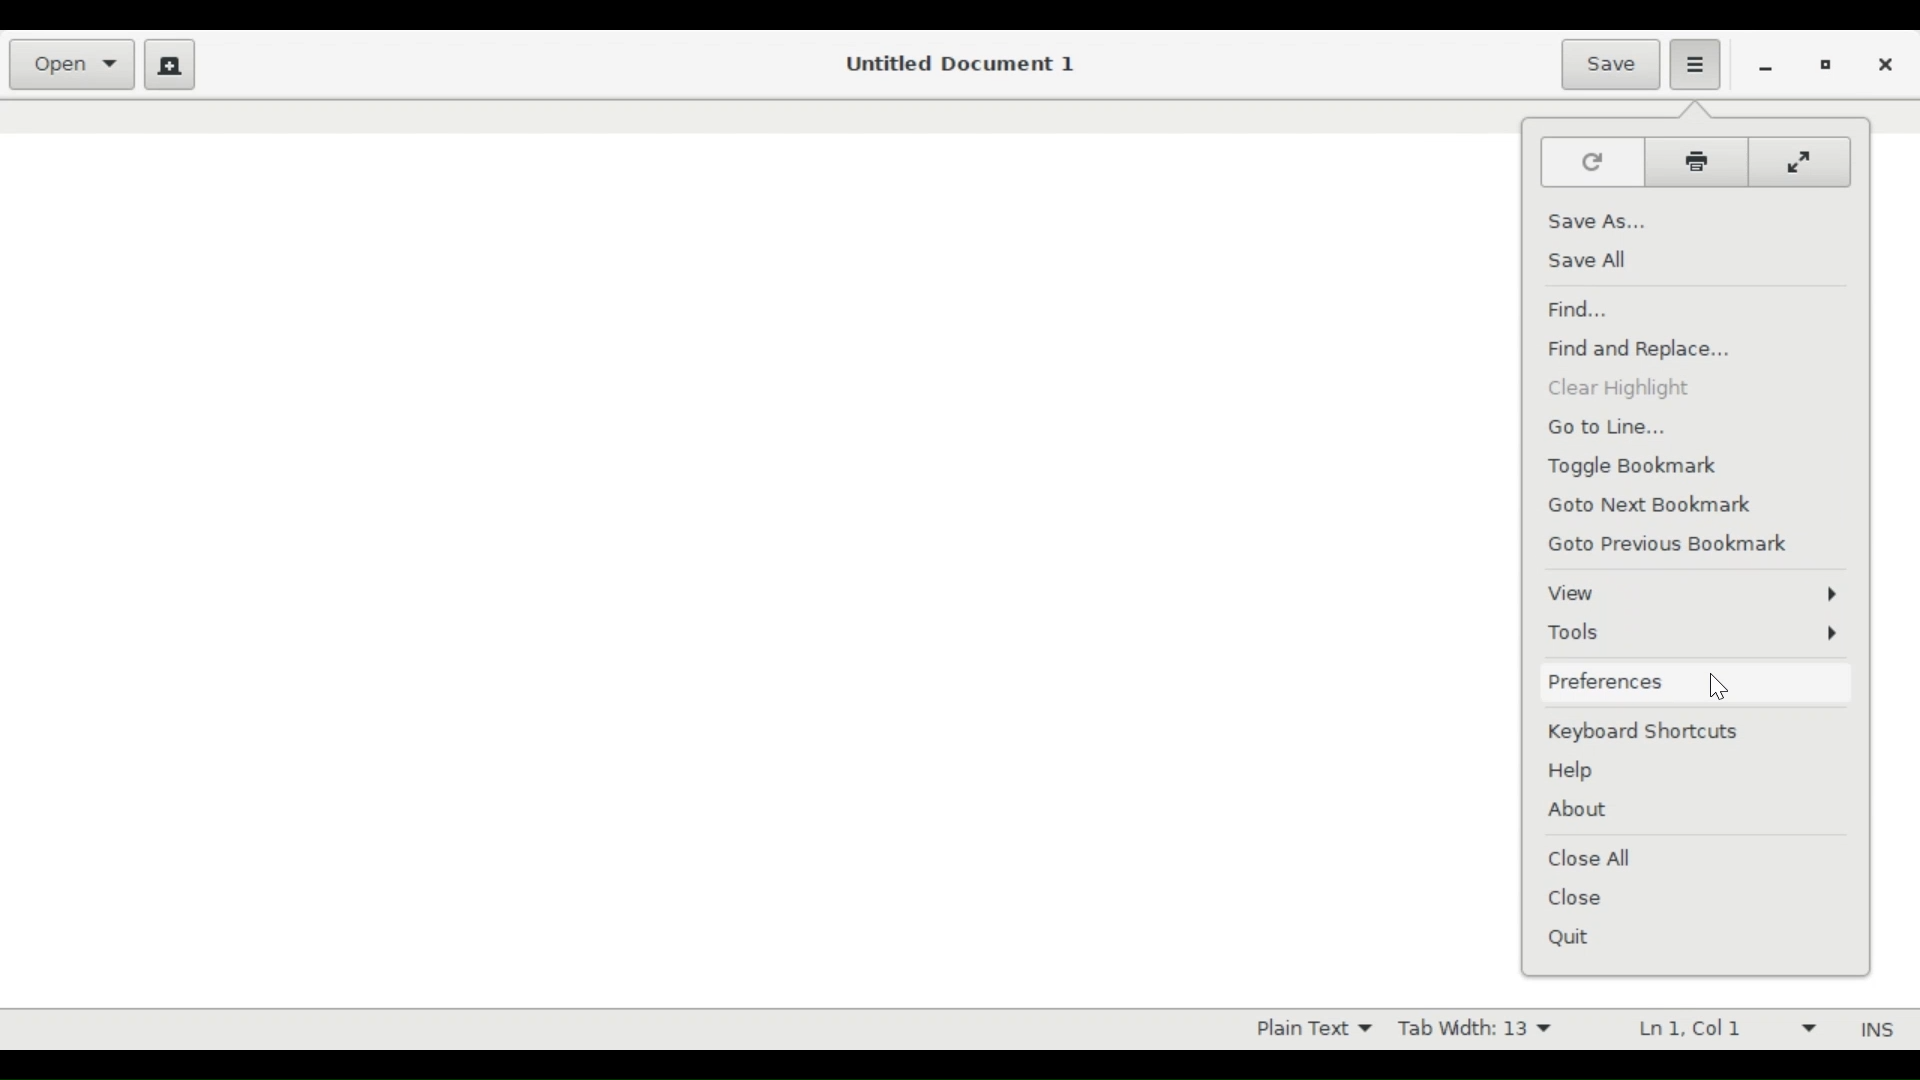 The height and width of the screenshot is (1080, 1920). I want to click on Save as, so click(1597, 220).